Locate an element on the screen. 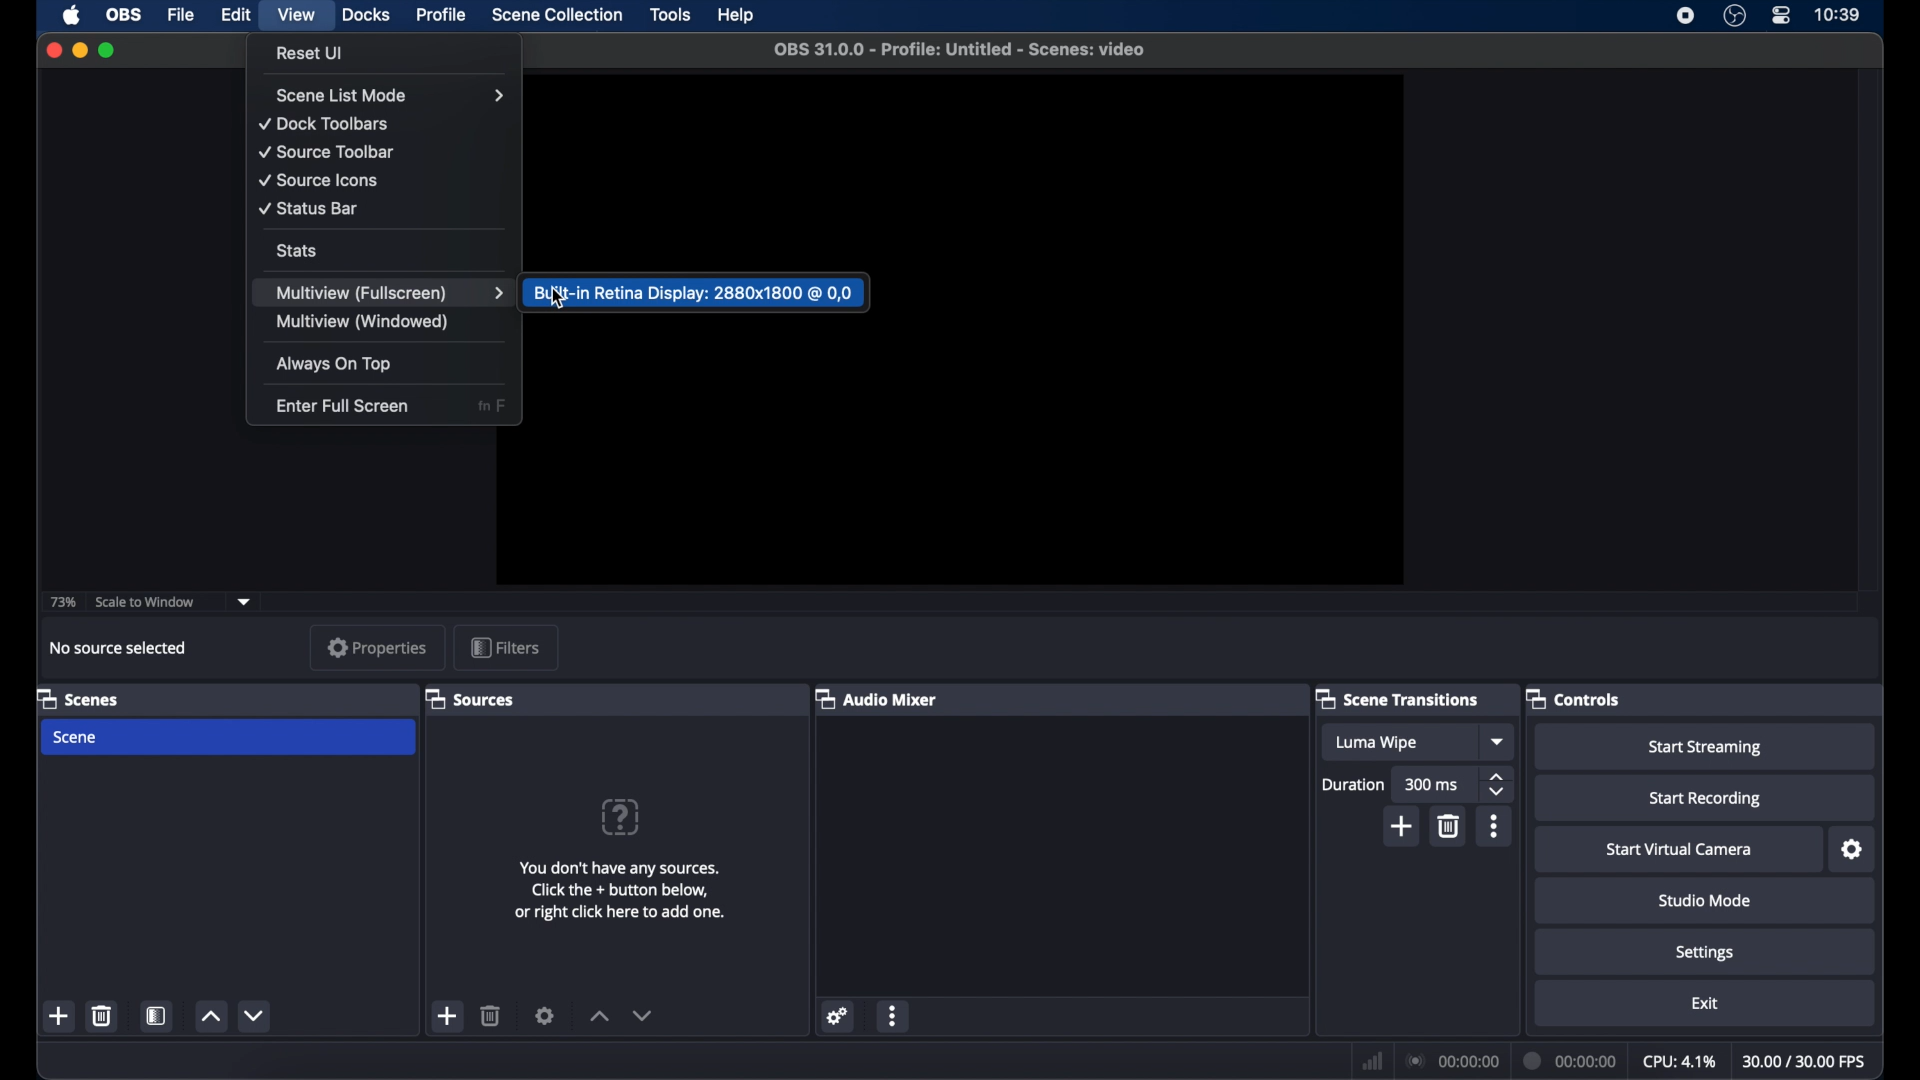 Image resolution: width=1920 pixels, height=1080 pixels. profile is located at coordinates (442, 13).